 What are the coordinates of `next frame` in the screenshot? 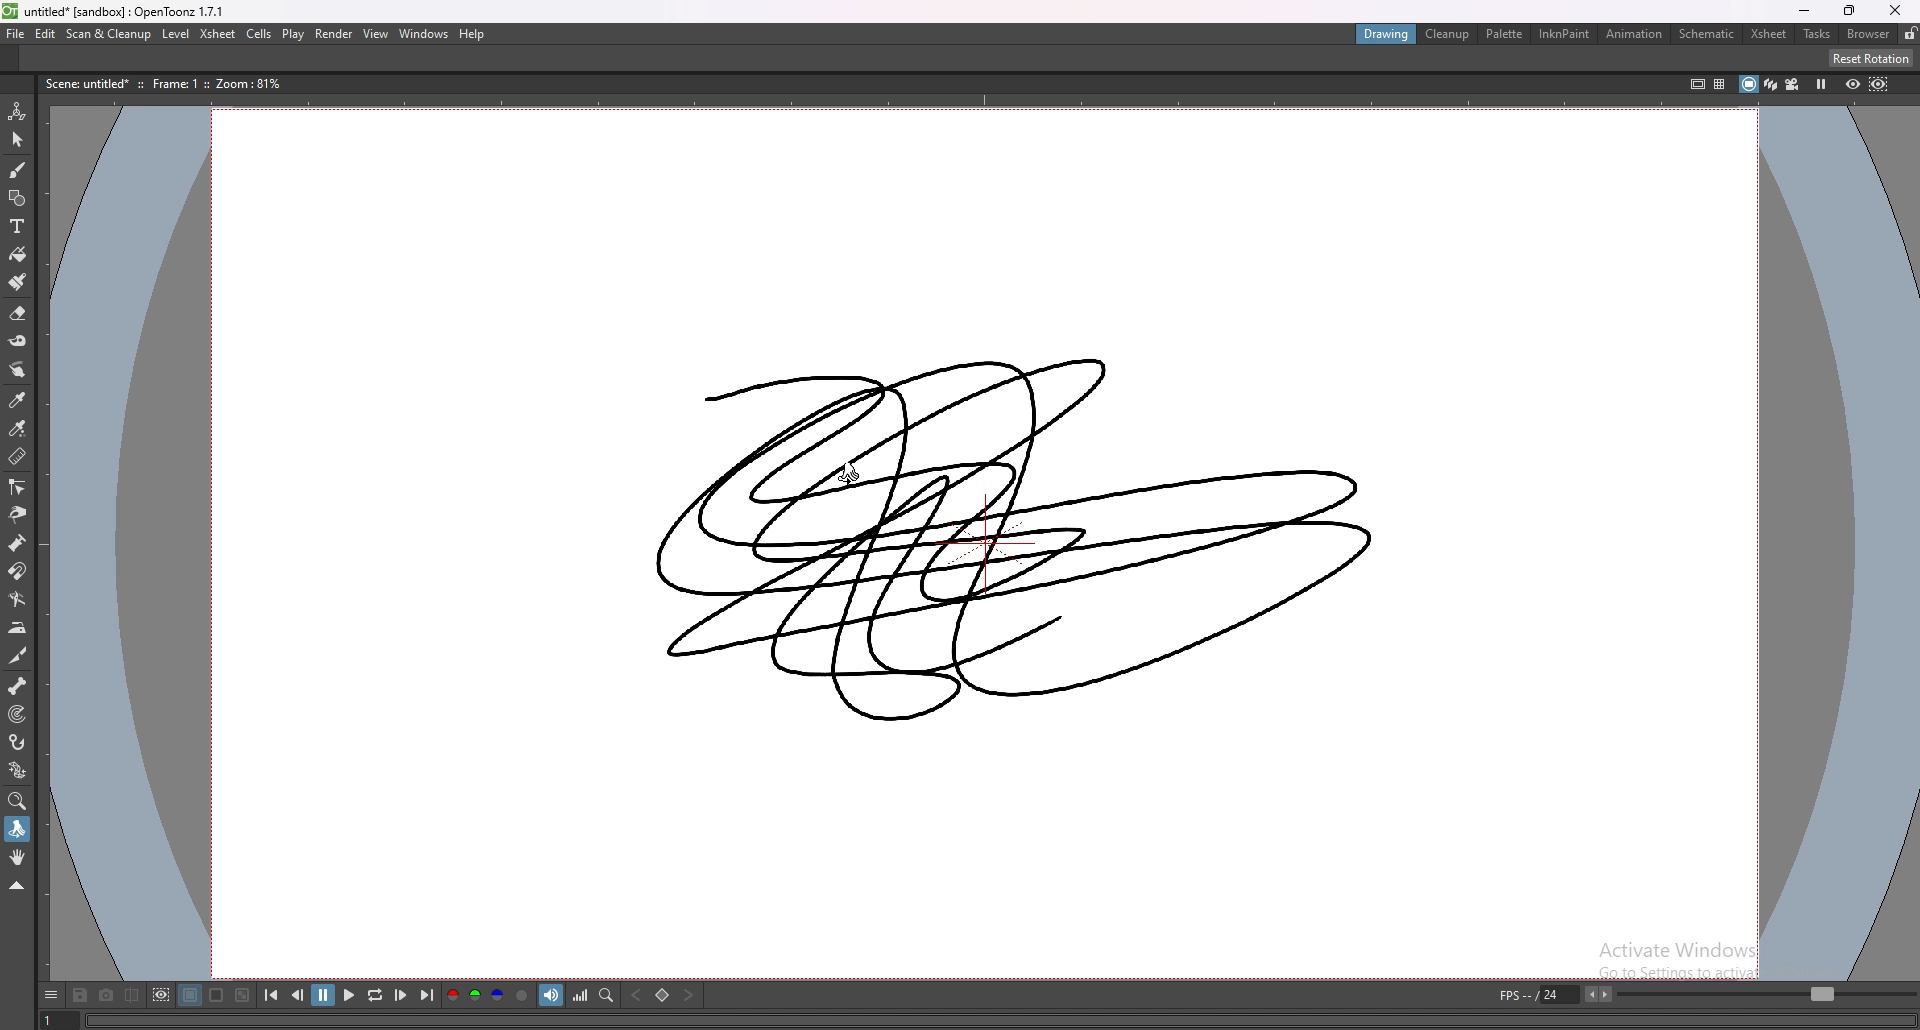 It's located at (400, 996).